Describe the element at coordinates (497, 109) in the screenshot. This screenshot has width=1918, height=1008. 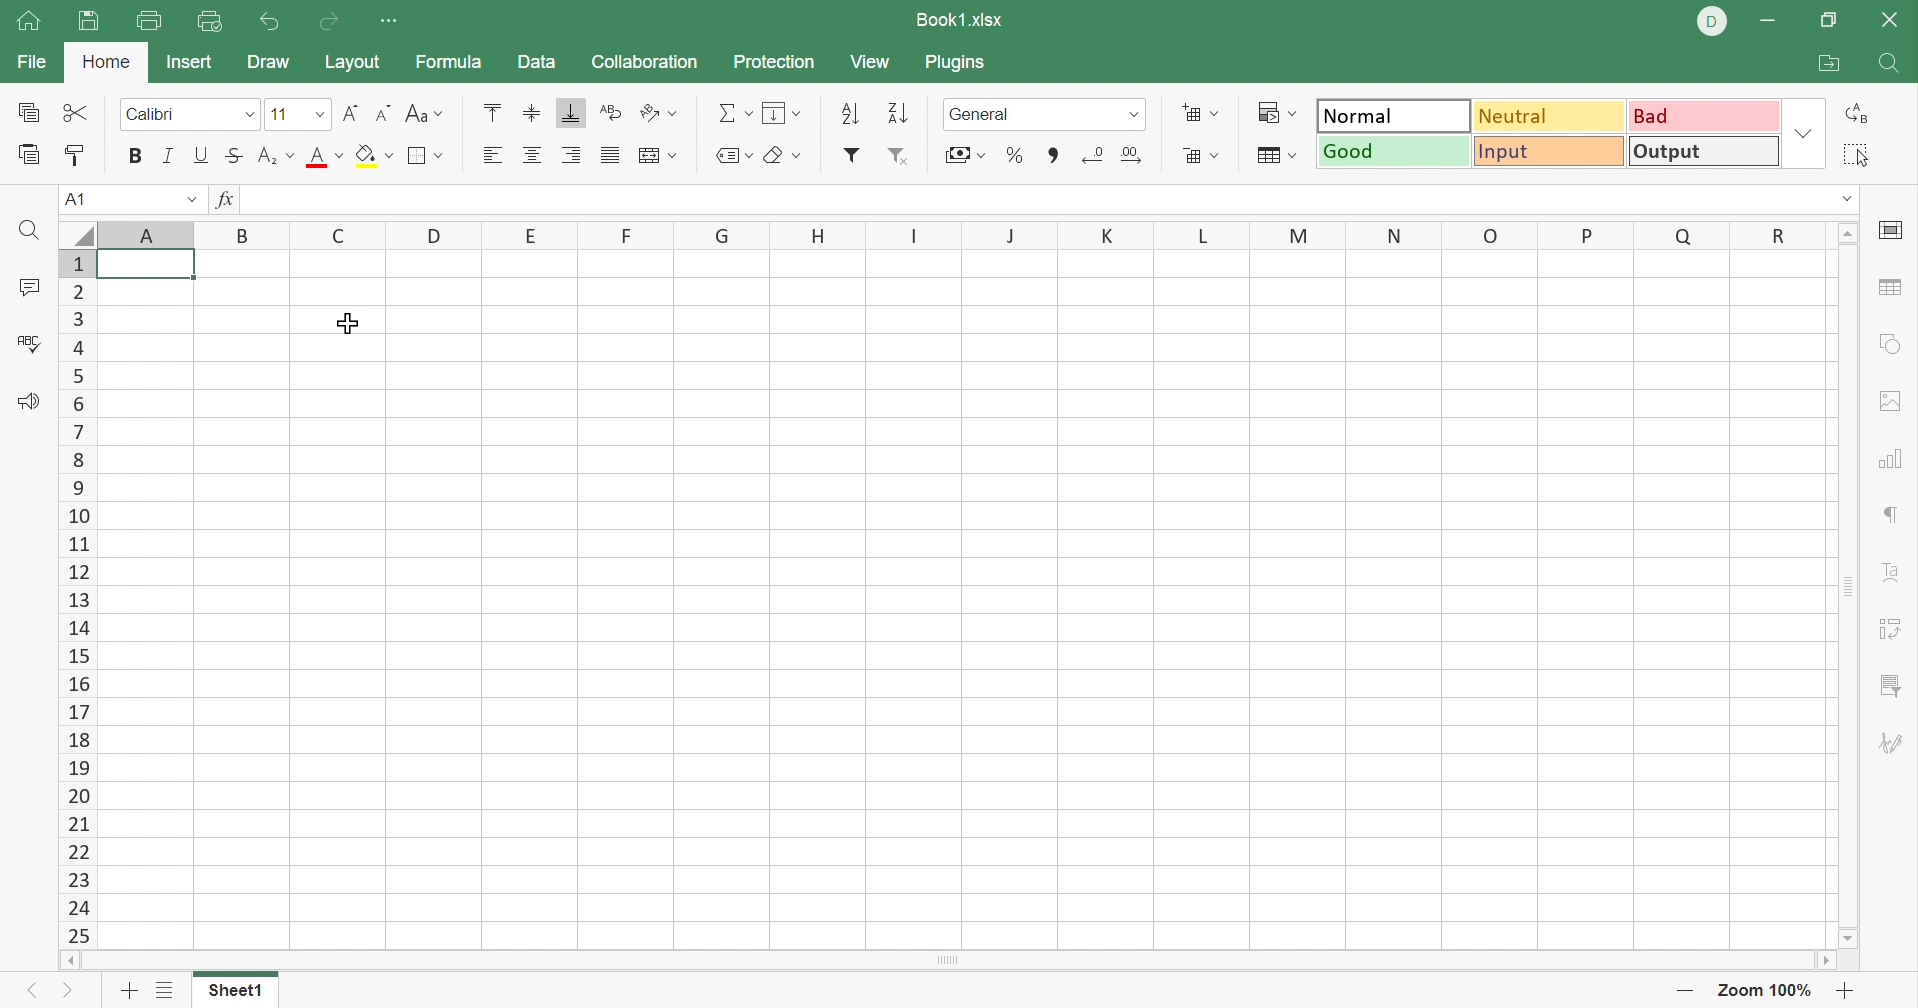
I see `Align Top` at that location.